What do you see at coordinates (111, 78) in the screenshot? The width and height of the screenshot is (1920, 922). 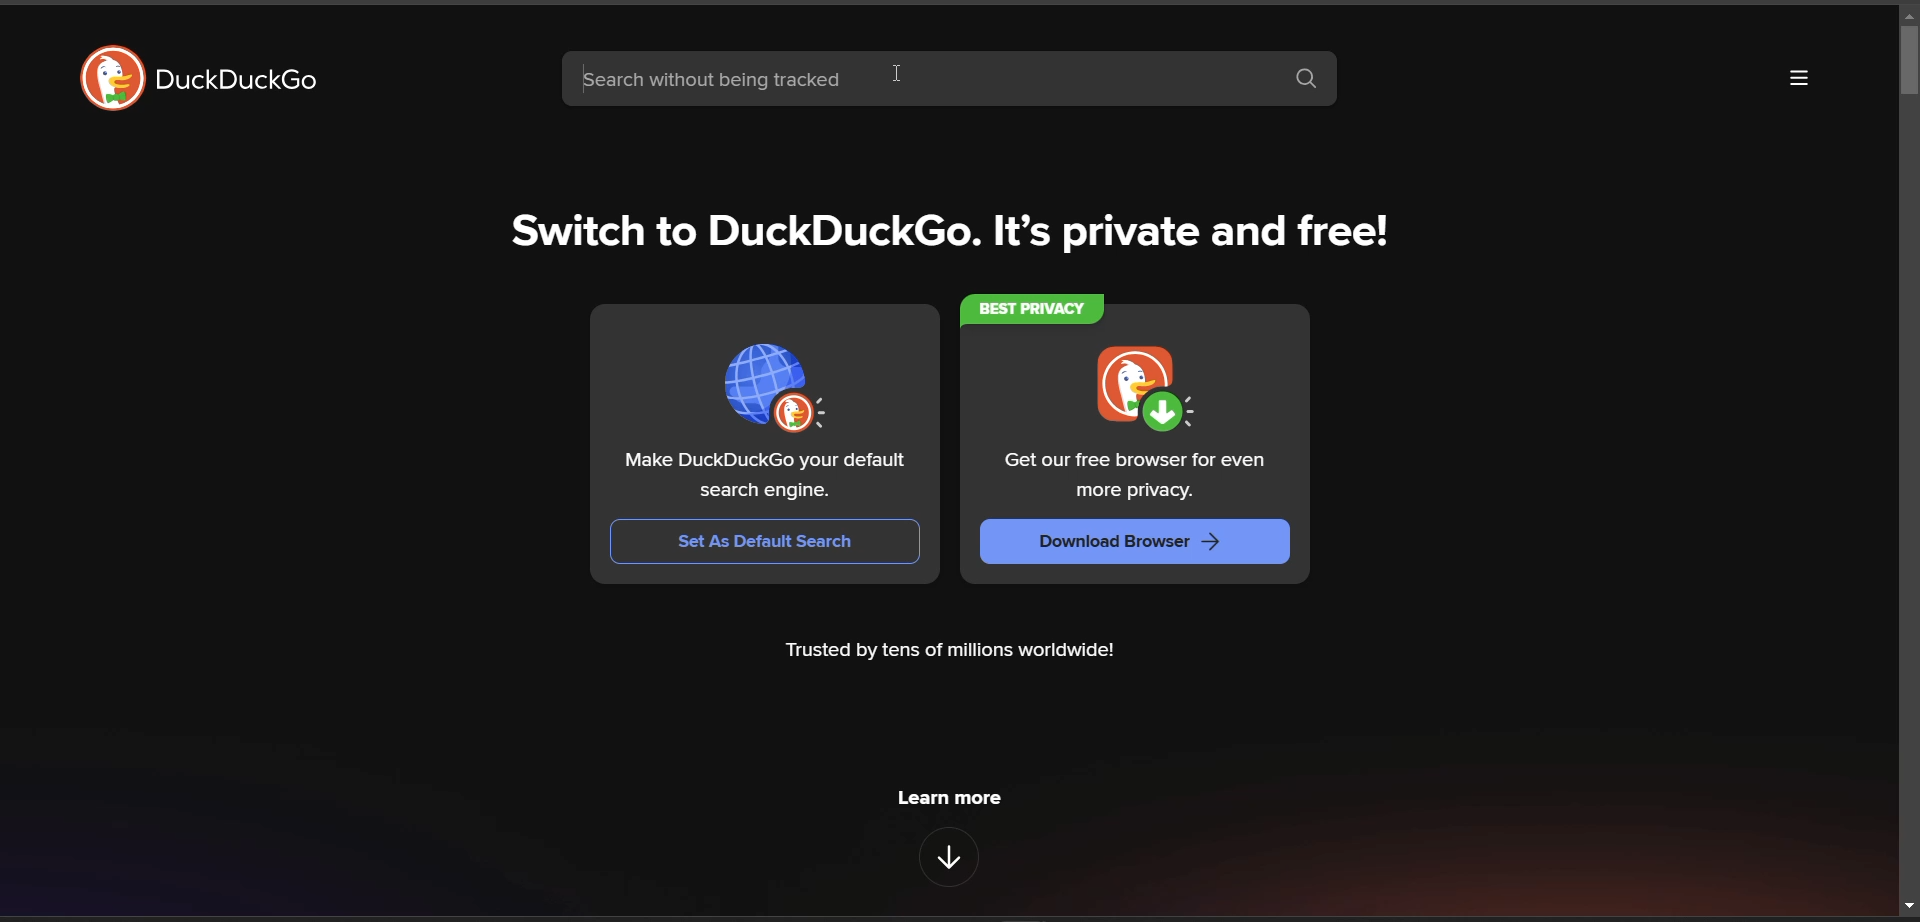 I see `logo` at bounding box center [111, 78].